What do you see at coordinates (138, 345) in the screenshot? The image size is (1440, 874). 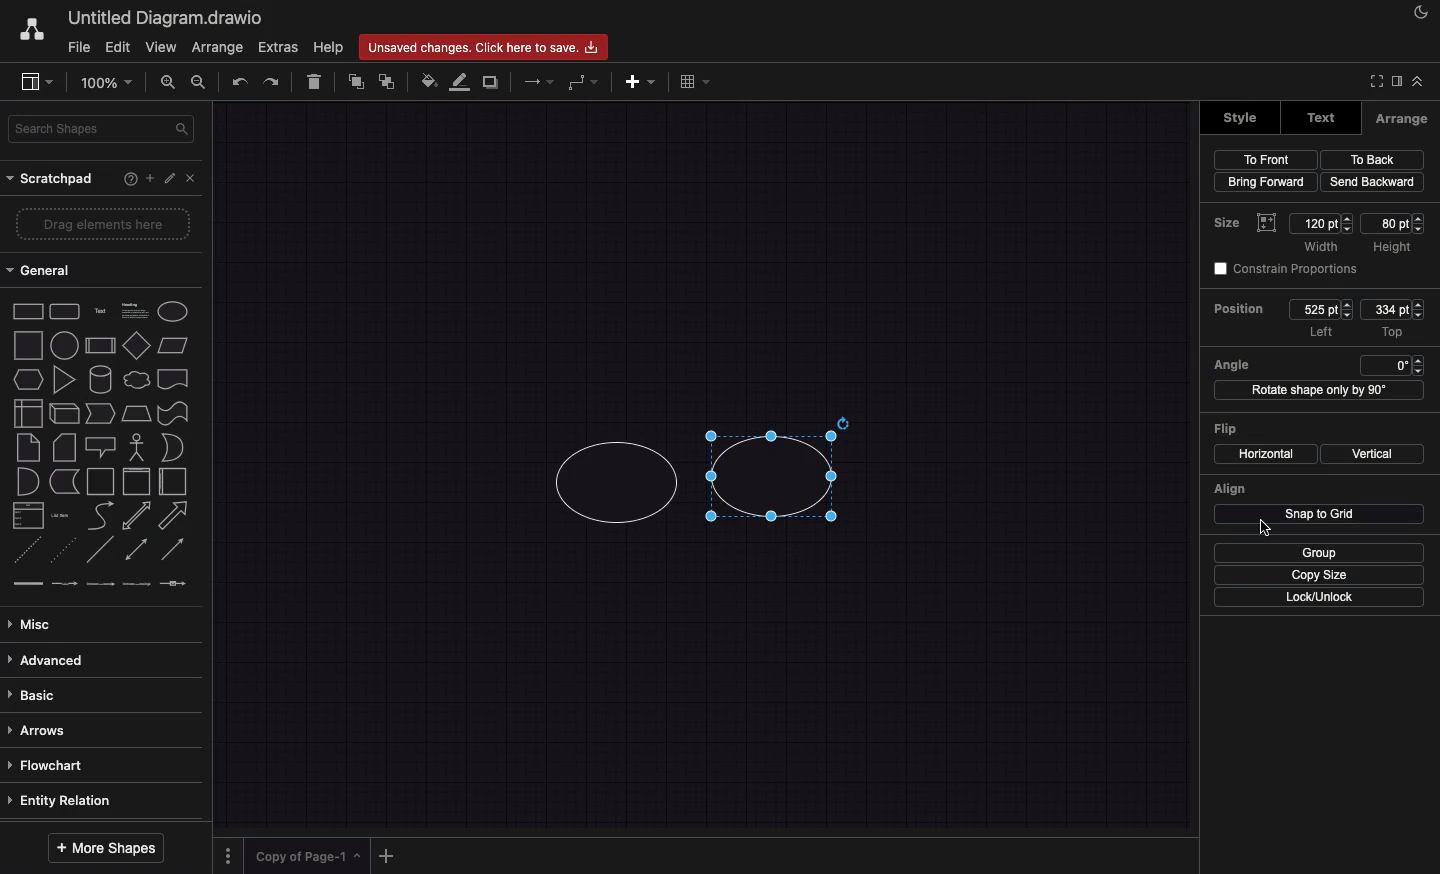 I see `diamond` at bounding box center [138, 345].